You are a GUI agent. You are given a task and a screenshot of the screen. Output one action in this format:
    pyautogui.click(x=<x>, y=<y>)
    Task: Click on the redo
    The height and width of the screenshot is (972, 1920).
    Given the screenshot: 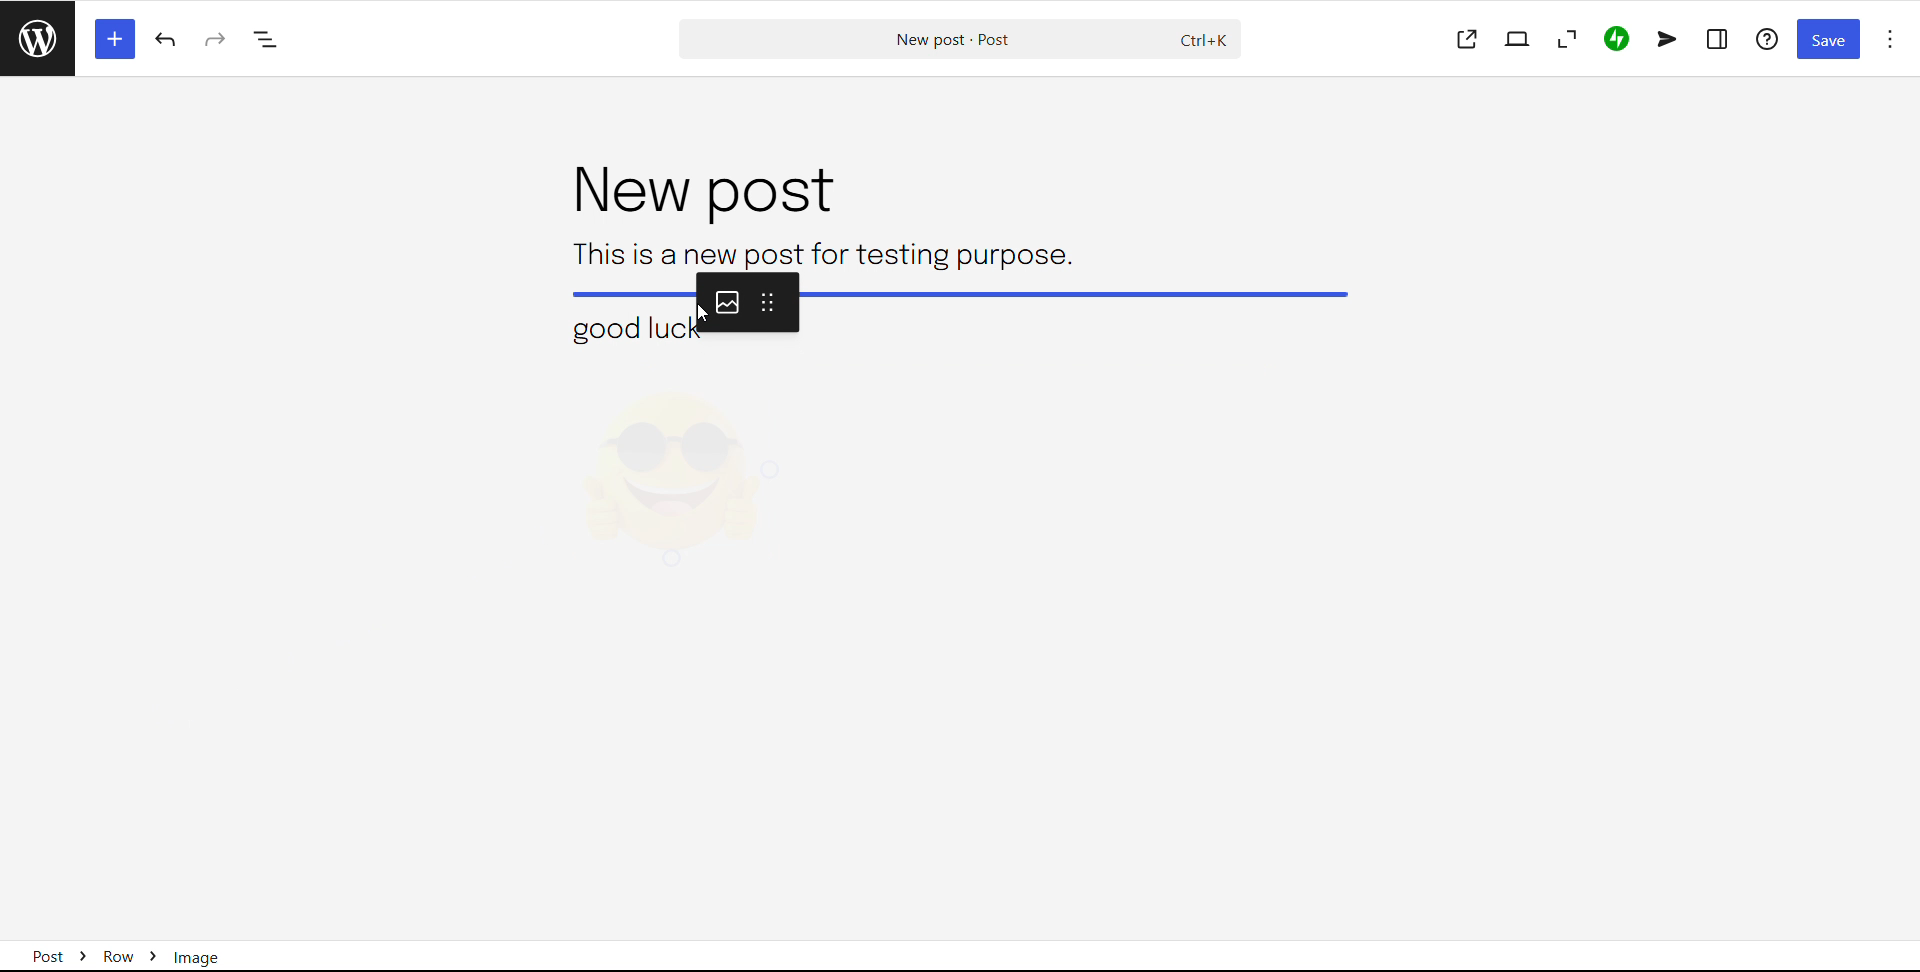 What is the action you would take?
    pyautogui.click(x=216, y=39)
    